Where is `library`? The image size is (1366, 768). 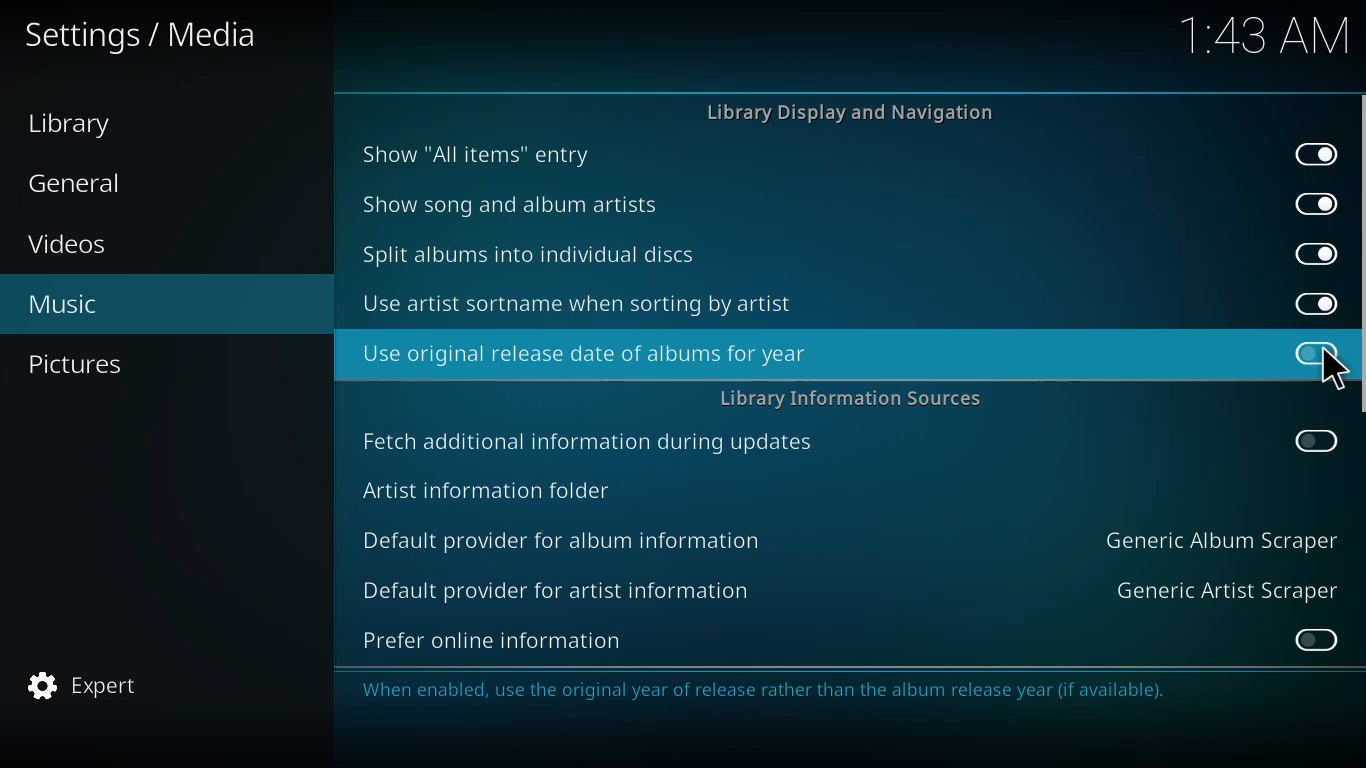 library is located at coordinates (69, 125).